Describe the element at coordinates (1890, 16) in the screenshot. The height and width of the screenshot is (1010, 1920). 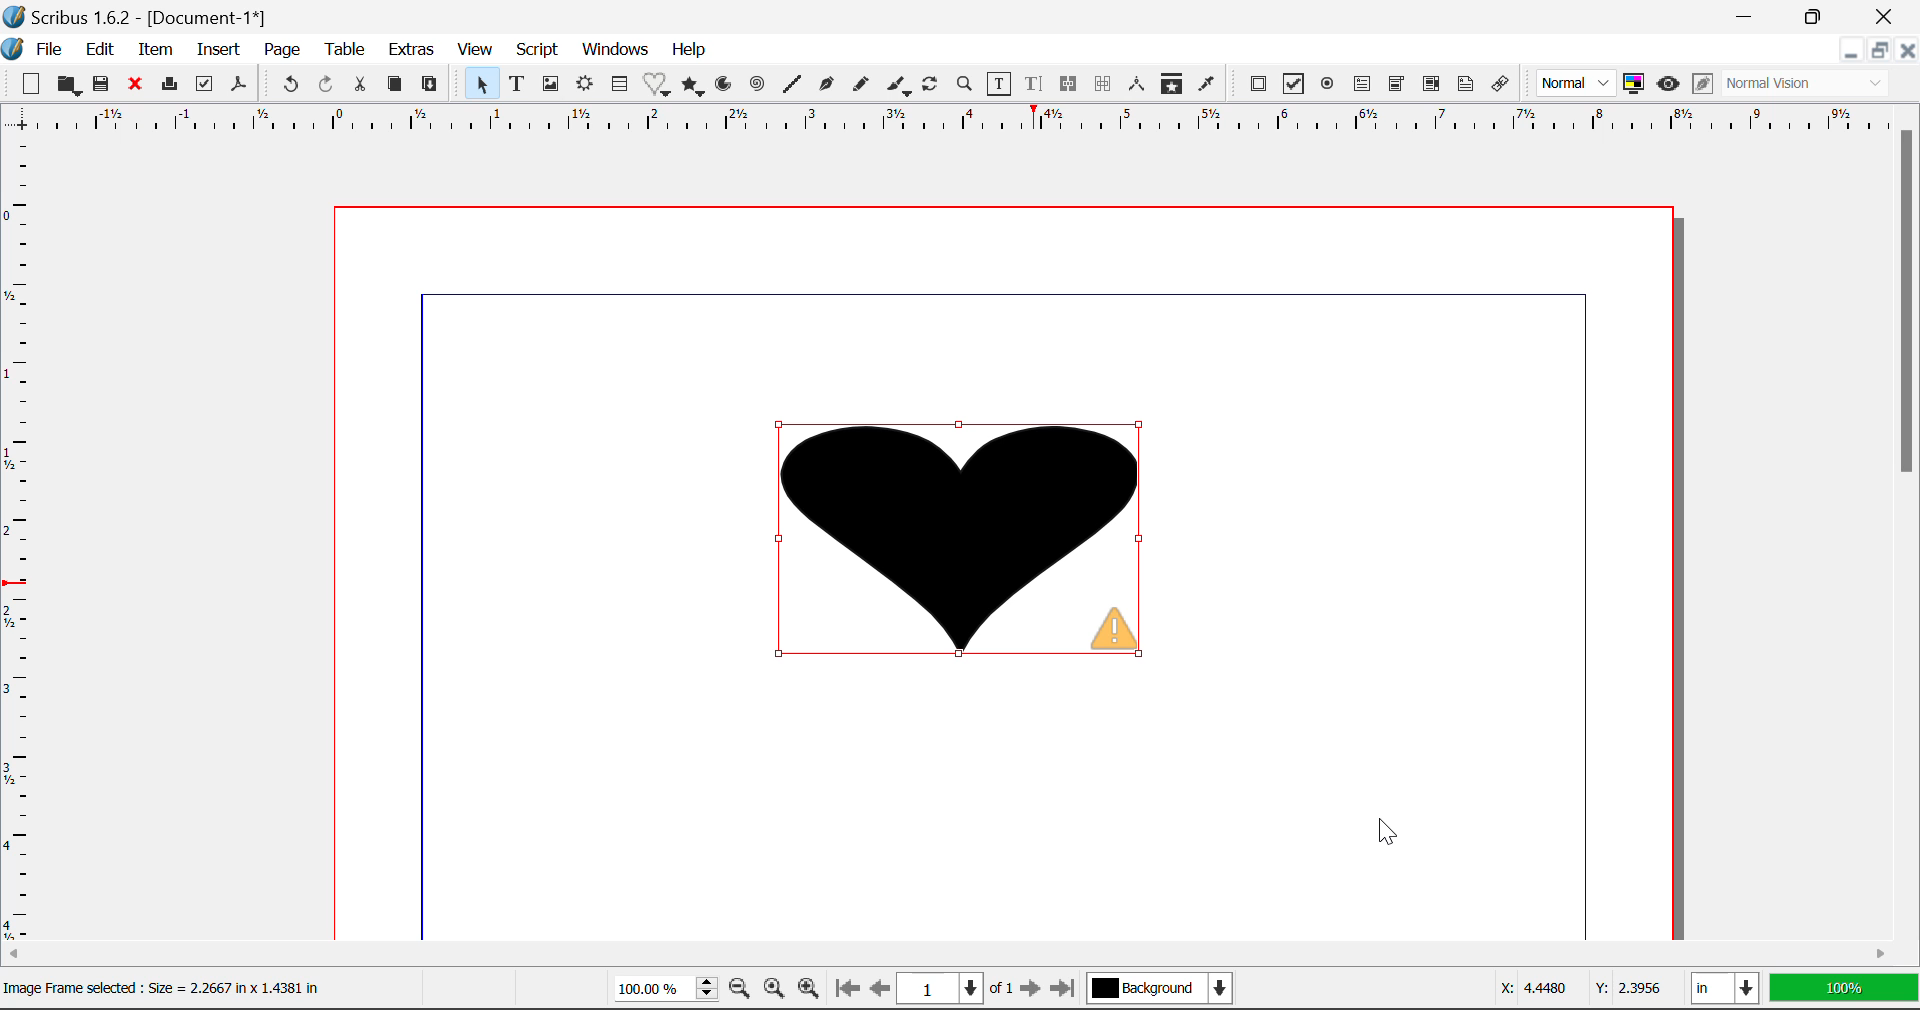
I see `Close` at that location.